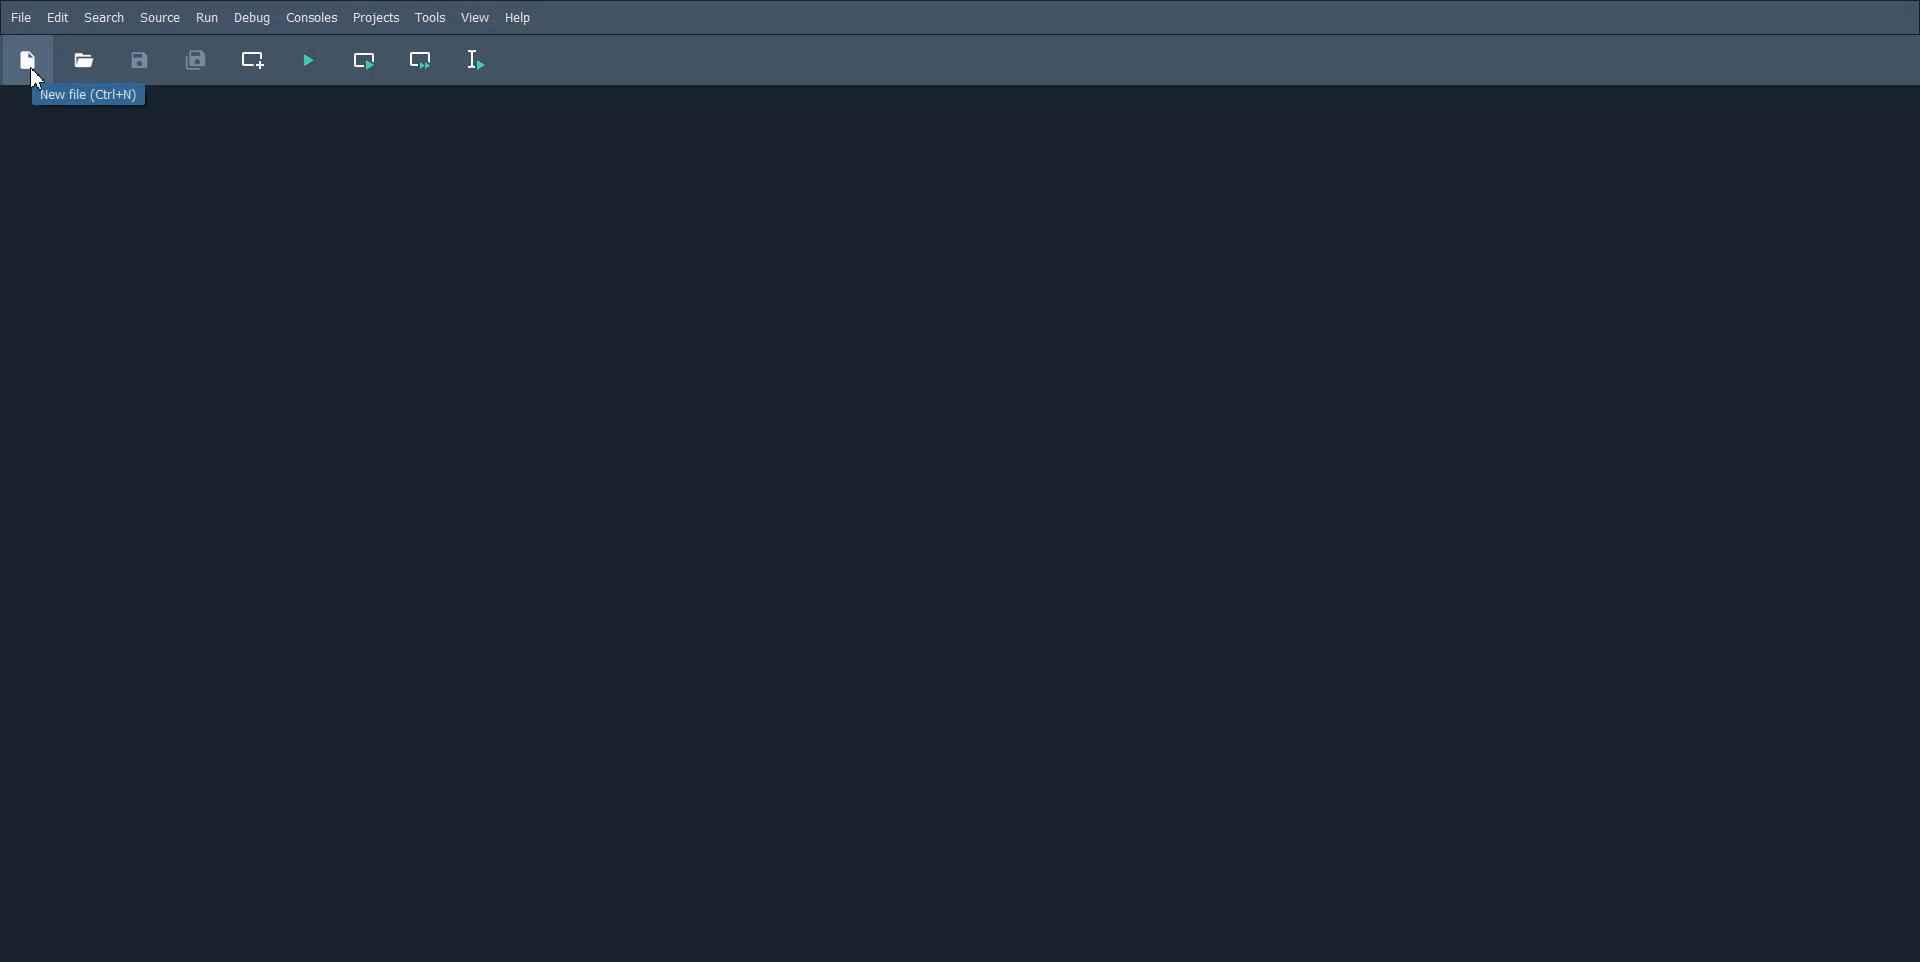  I want to click on Projects, so click(376, 18).